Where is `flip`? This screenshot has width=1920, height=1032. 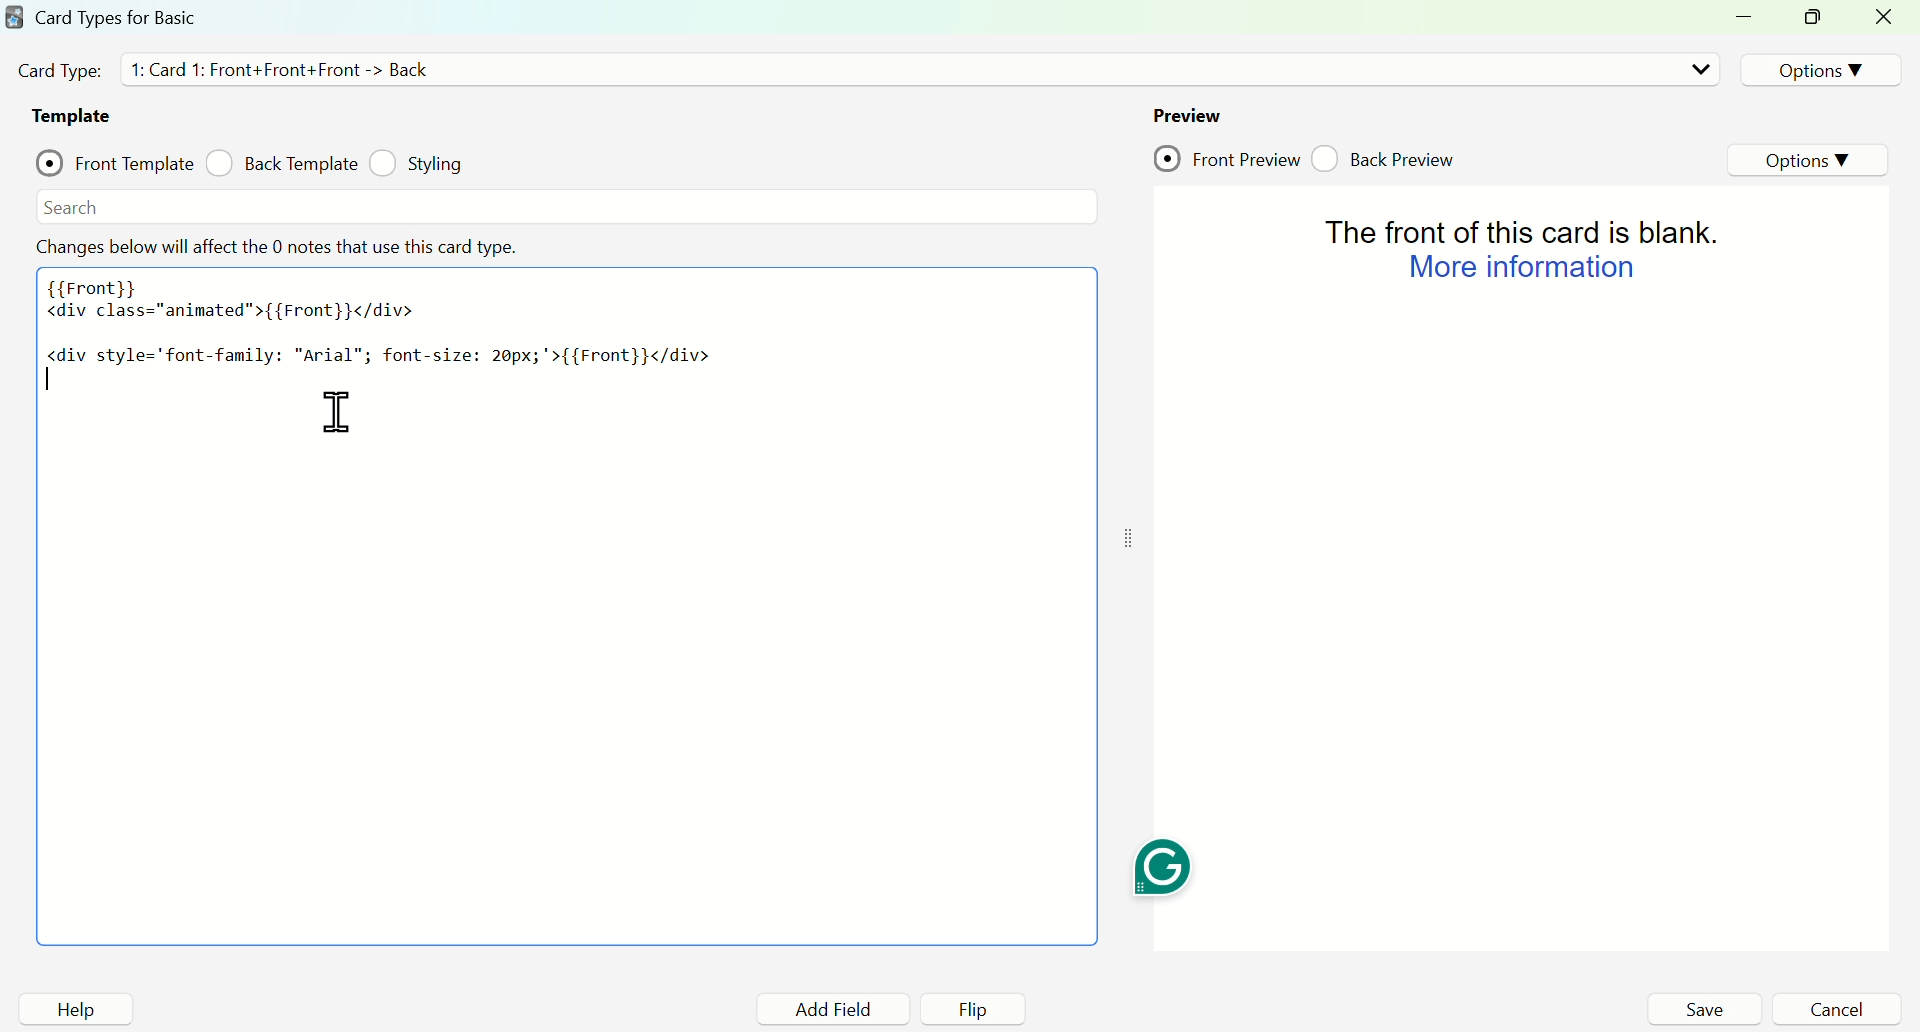
flip is located at coordinates (975, 1010).